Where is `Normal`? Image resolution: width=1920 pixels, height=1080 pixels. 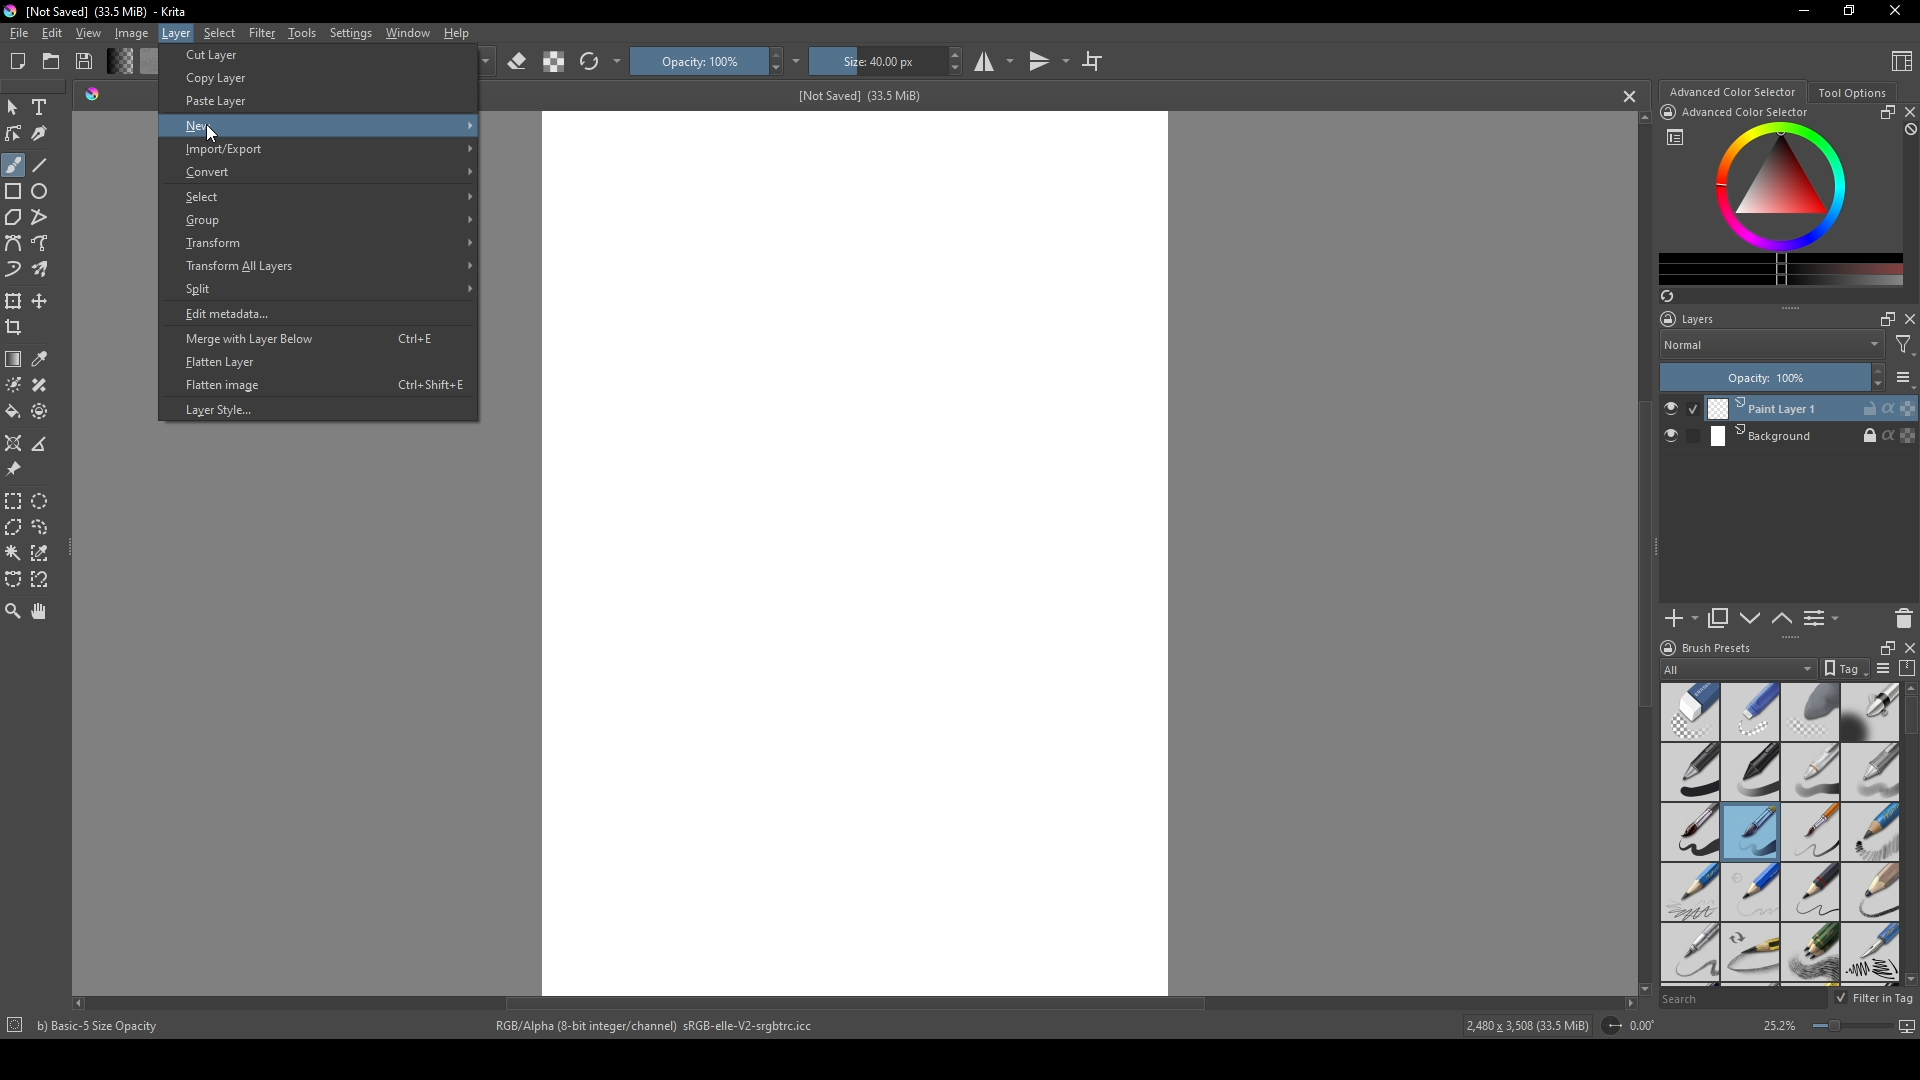
Normal is located at coordinates (1772, 344).